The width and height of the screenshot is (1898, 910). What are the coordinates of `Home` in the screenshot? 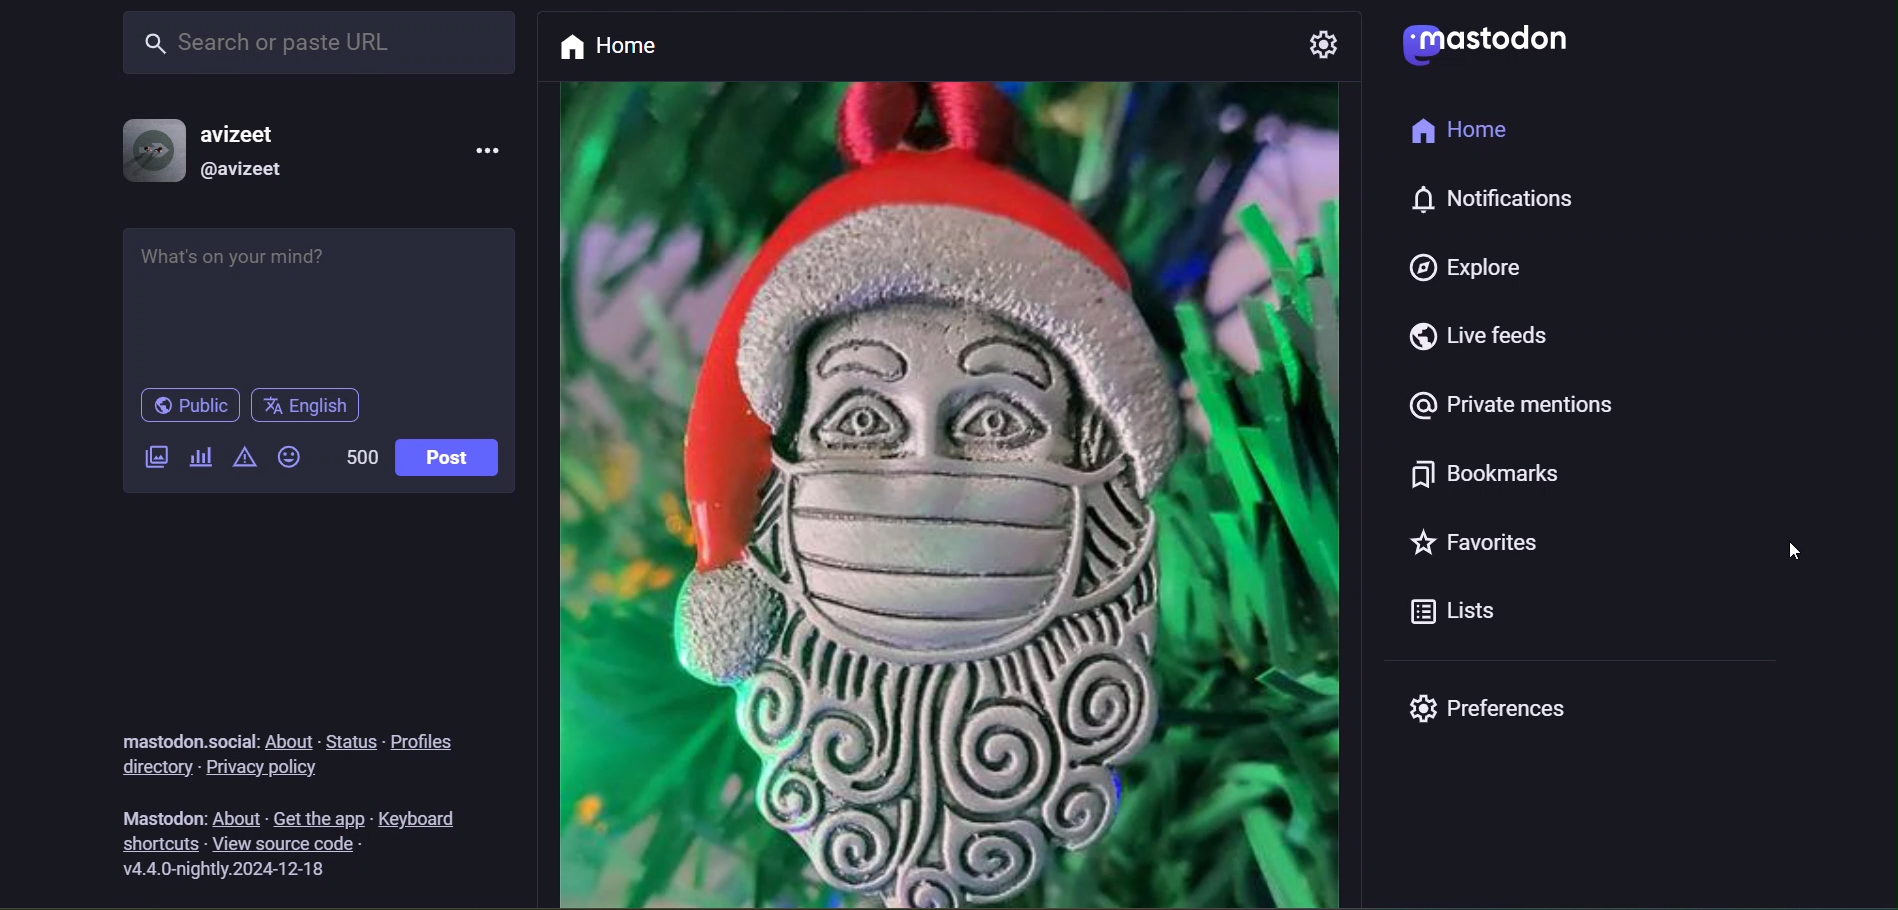 It's located at (1450, 131).